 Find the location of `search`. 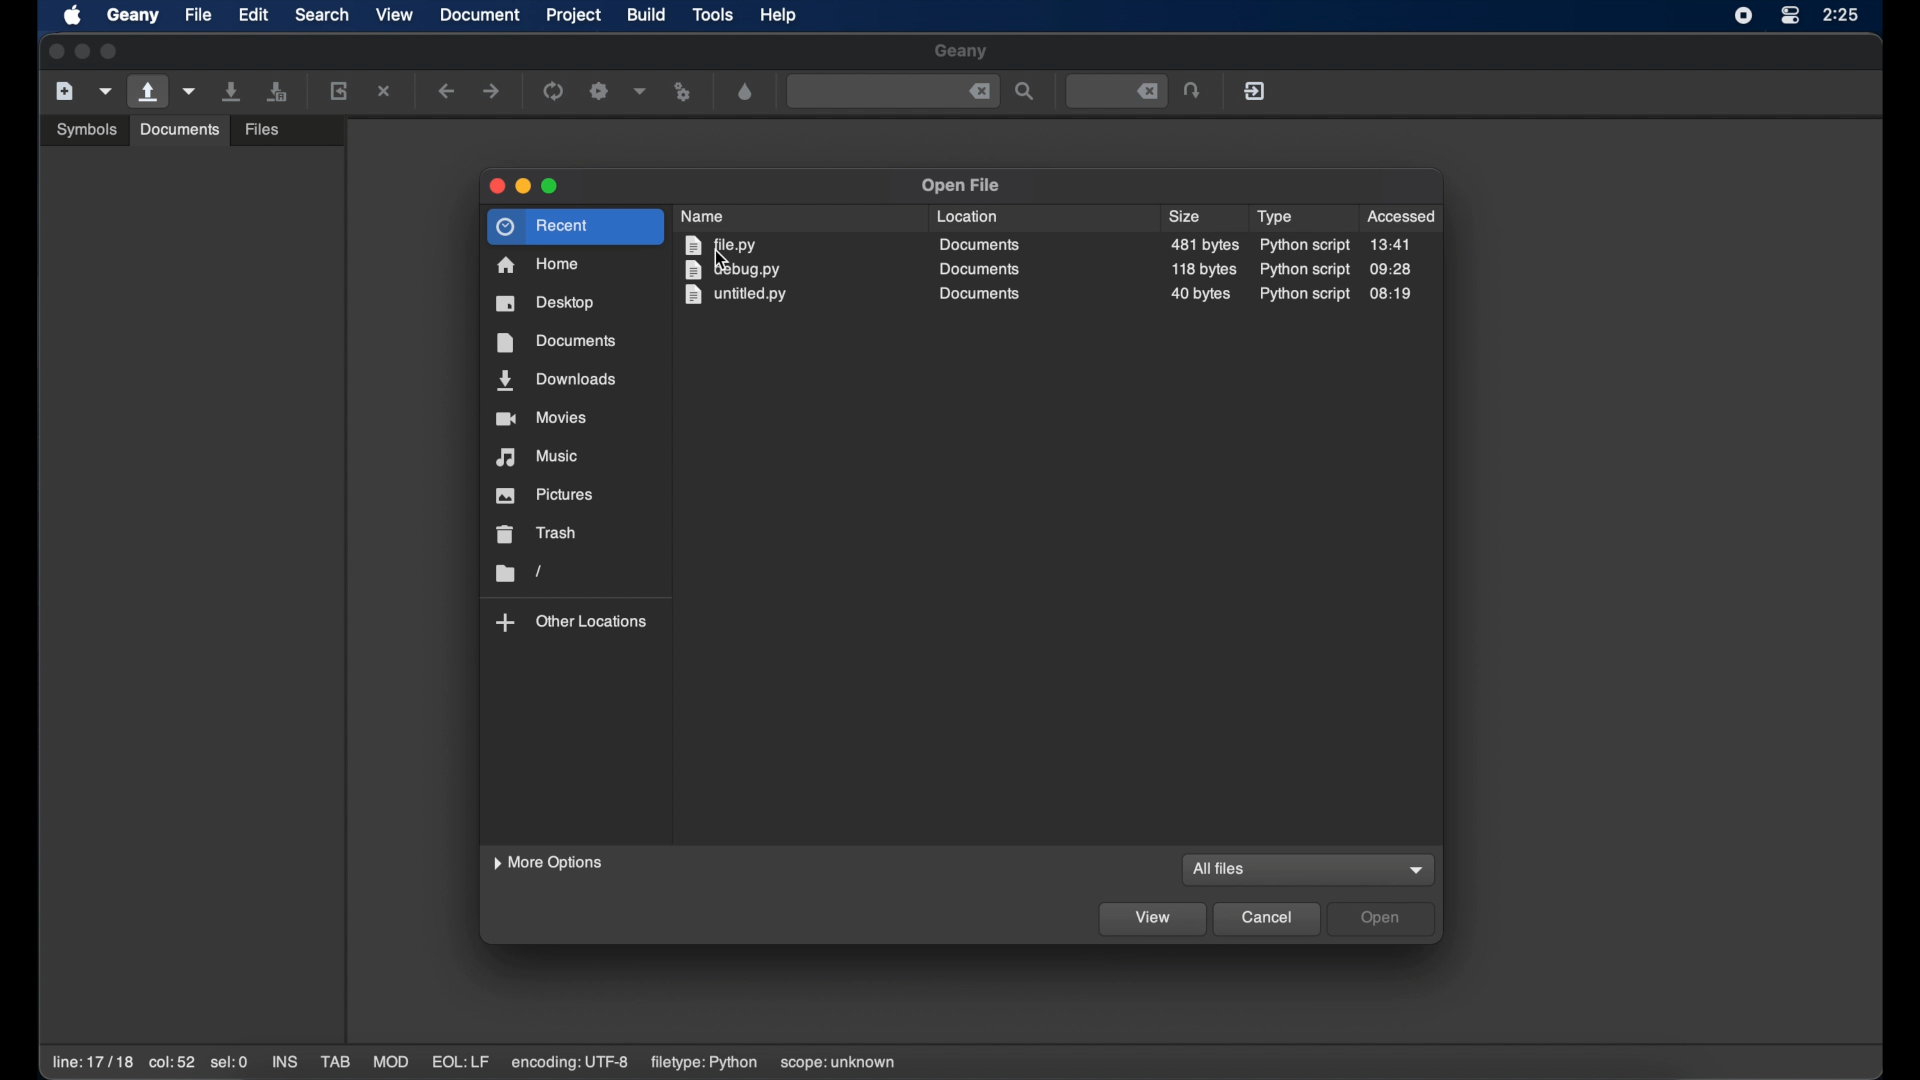

search is located at coordinates (1026, 92).